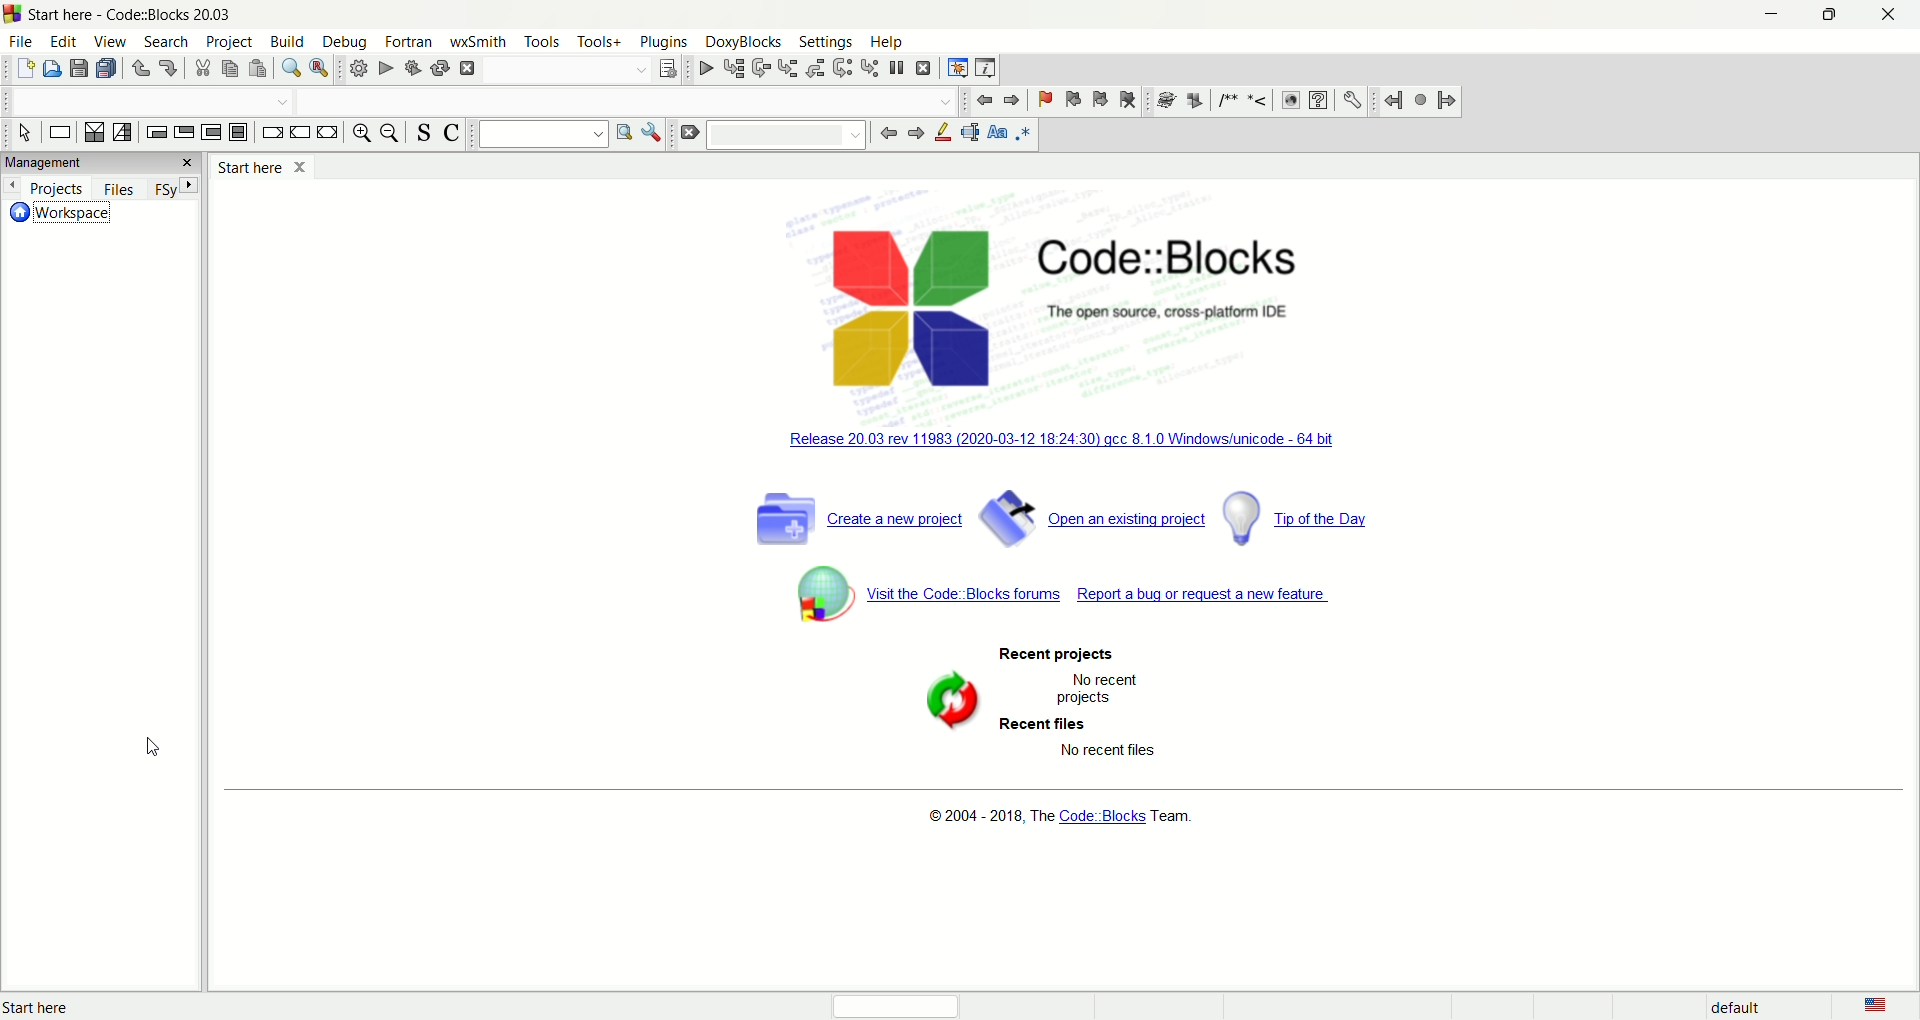  Describe the element at coordinates (13, 15) in the screenshot. I see `logo` at that location.